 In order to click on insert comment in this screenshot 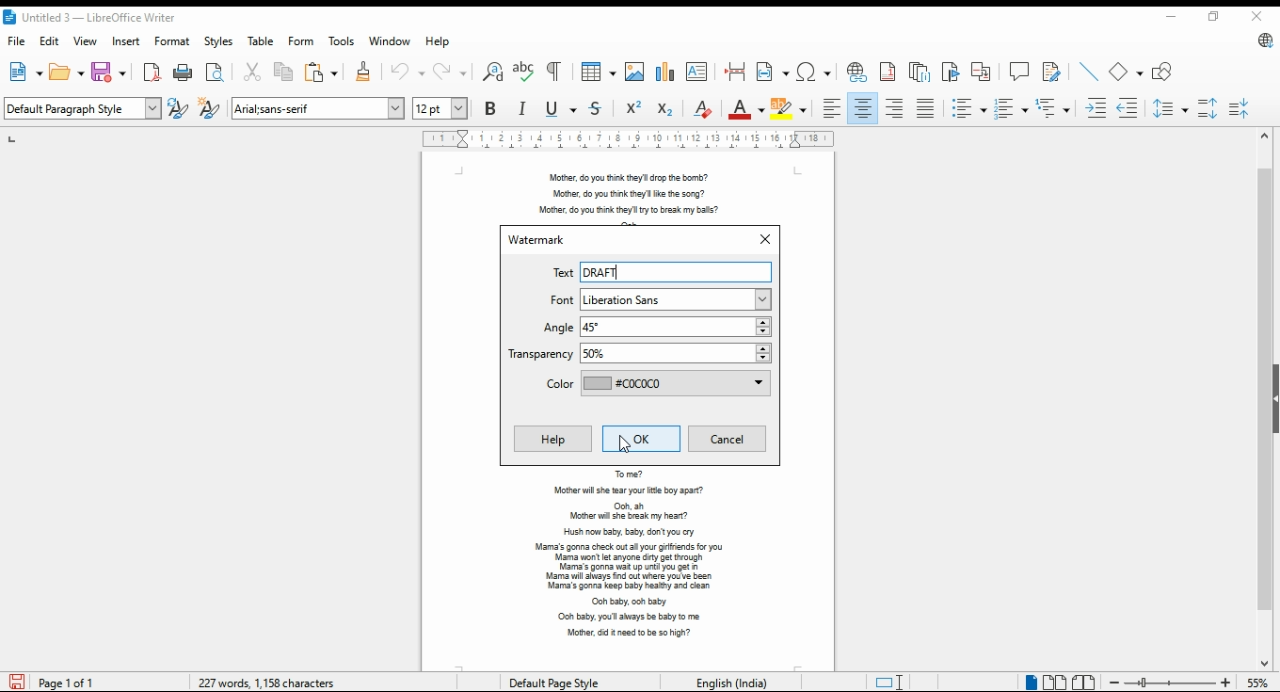, I will do `click(1020, 71)`.